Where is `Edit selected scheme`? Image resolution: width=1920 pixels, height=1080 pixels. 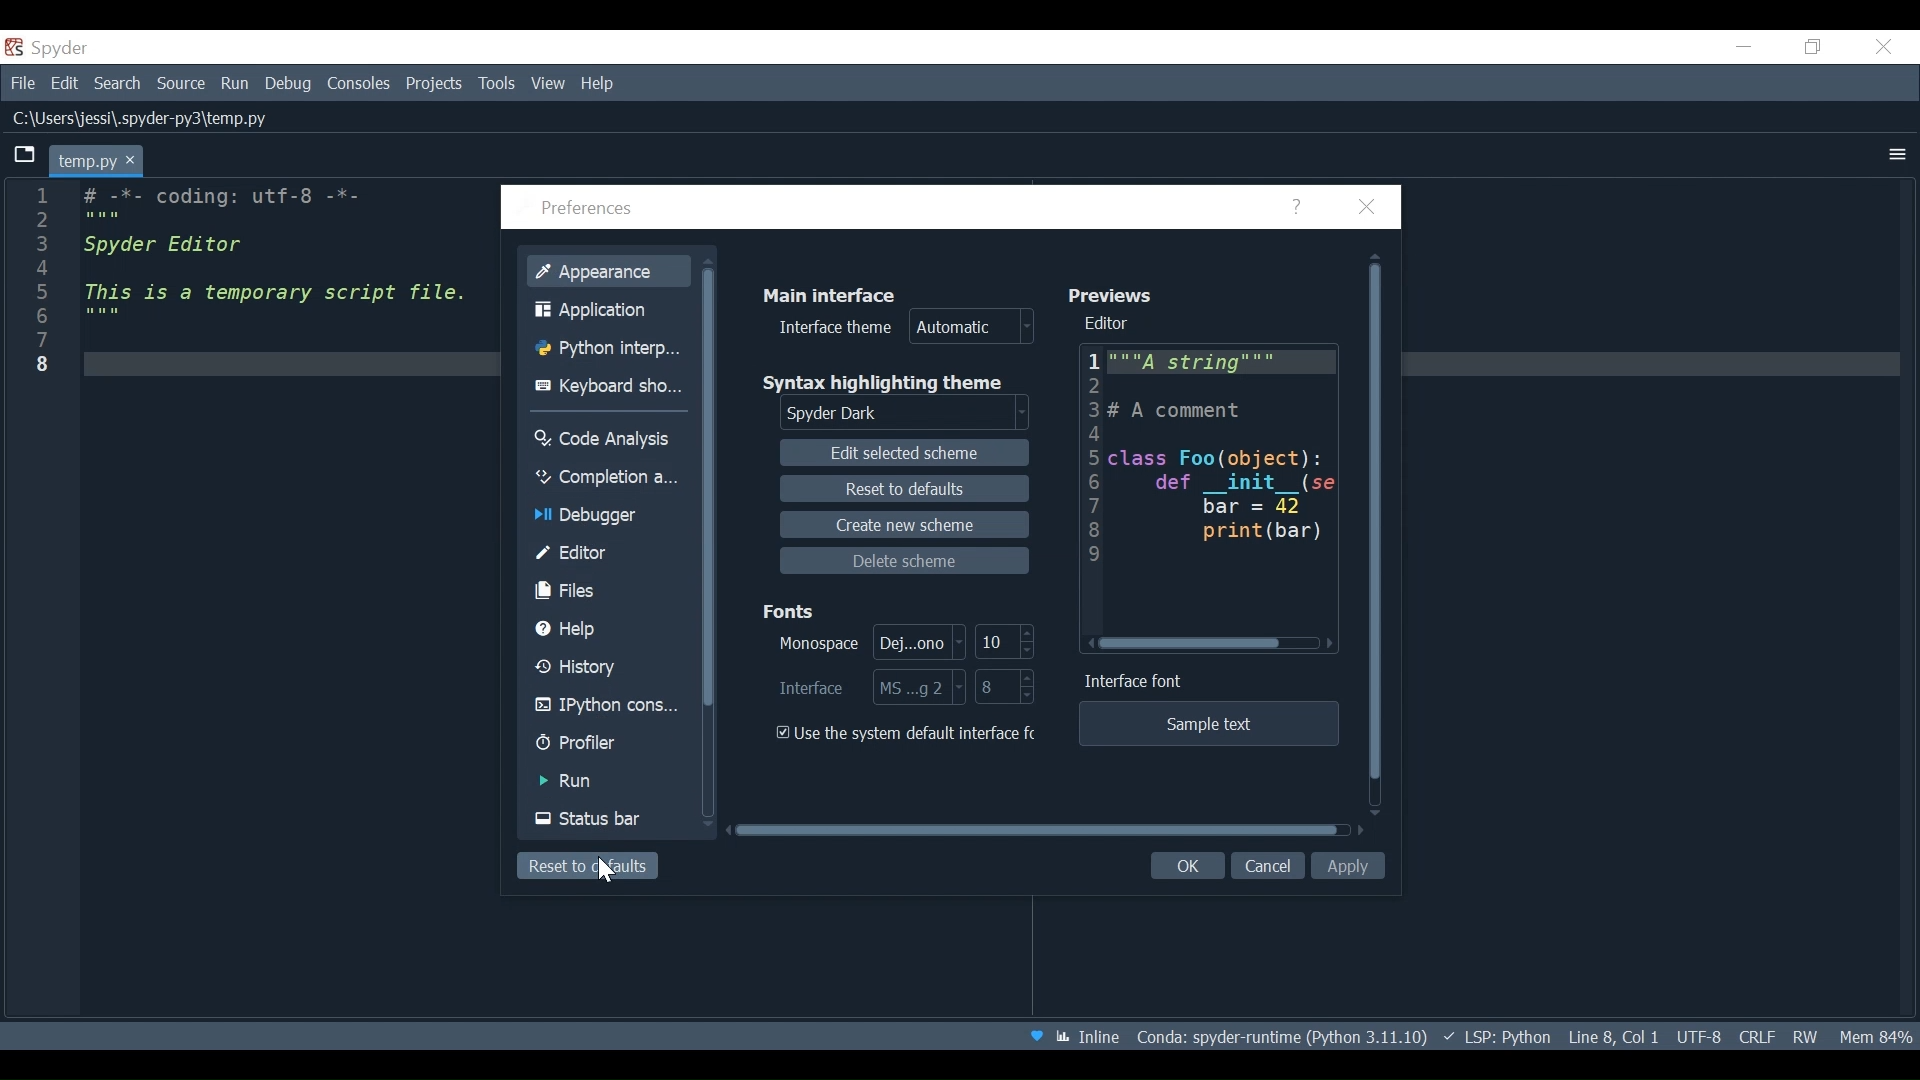 Edit selected scheme is located at coordinates (908, 453).